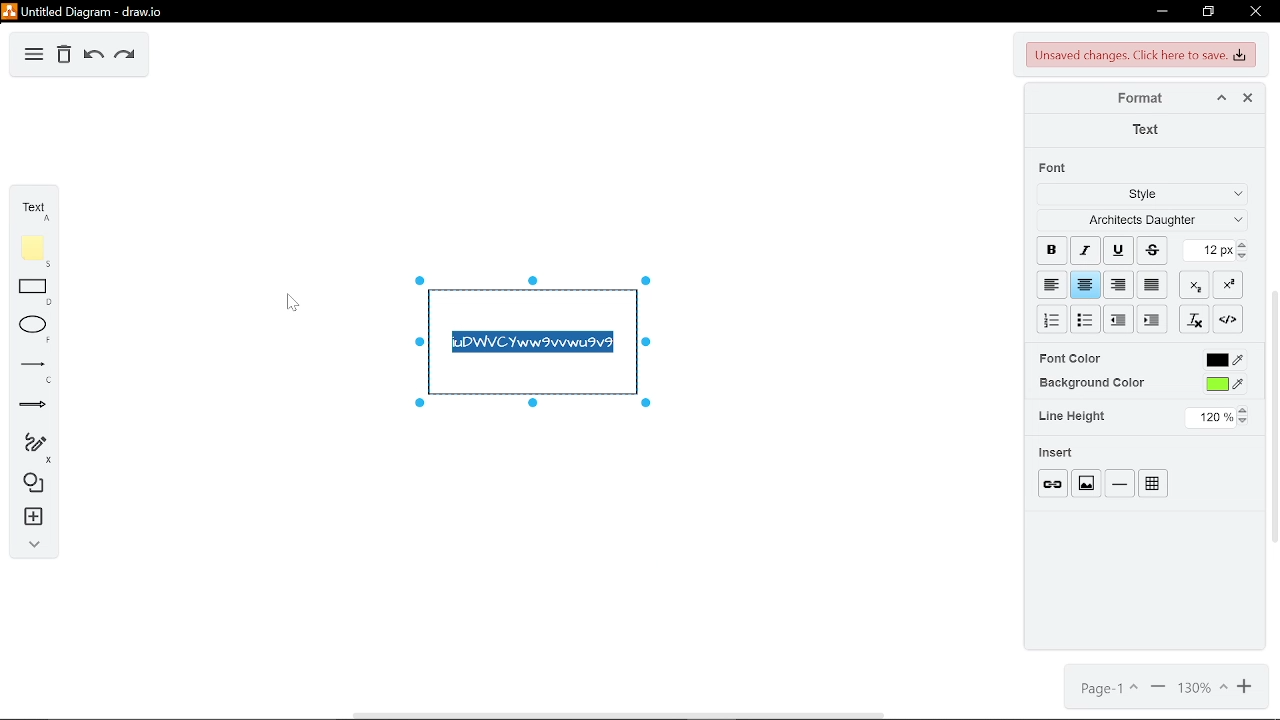  What do you see at coordinates (1154, 284) in the screenshot?
I see `justified` at bounding box center [1154, 284].